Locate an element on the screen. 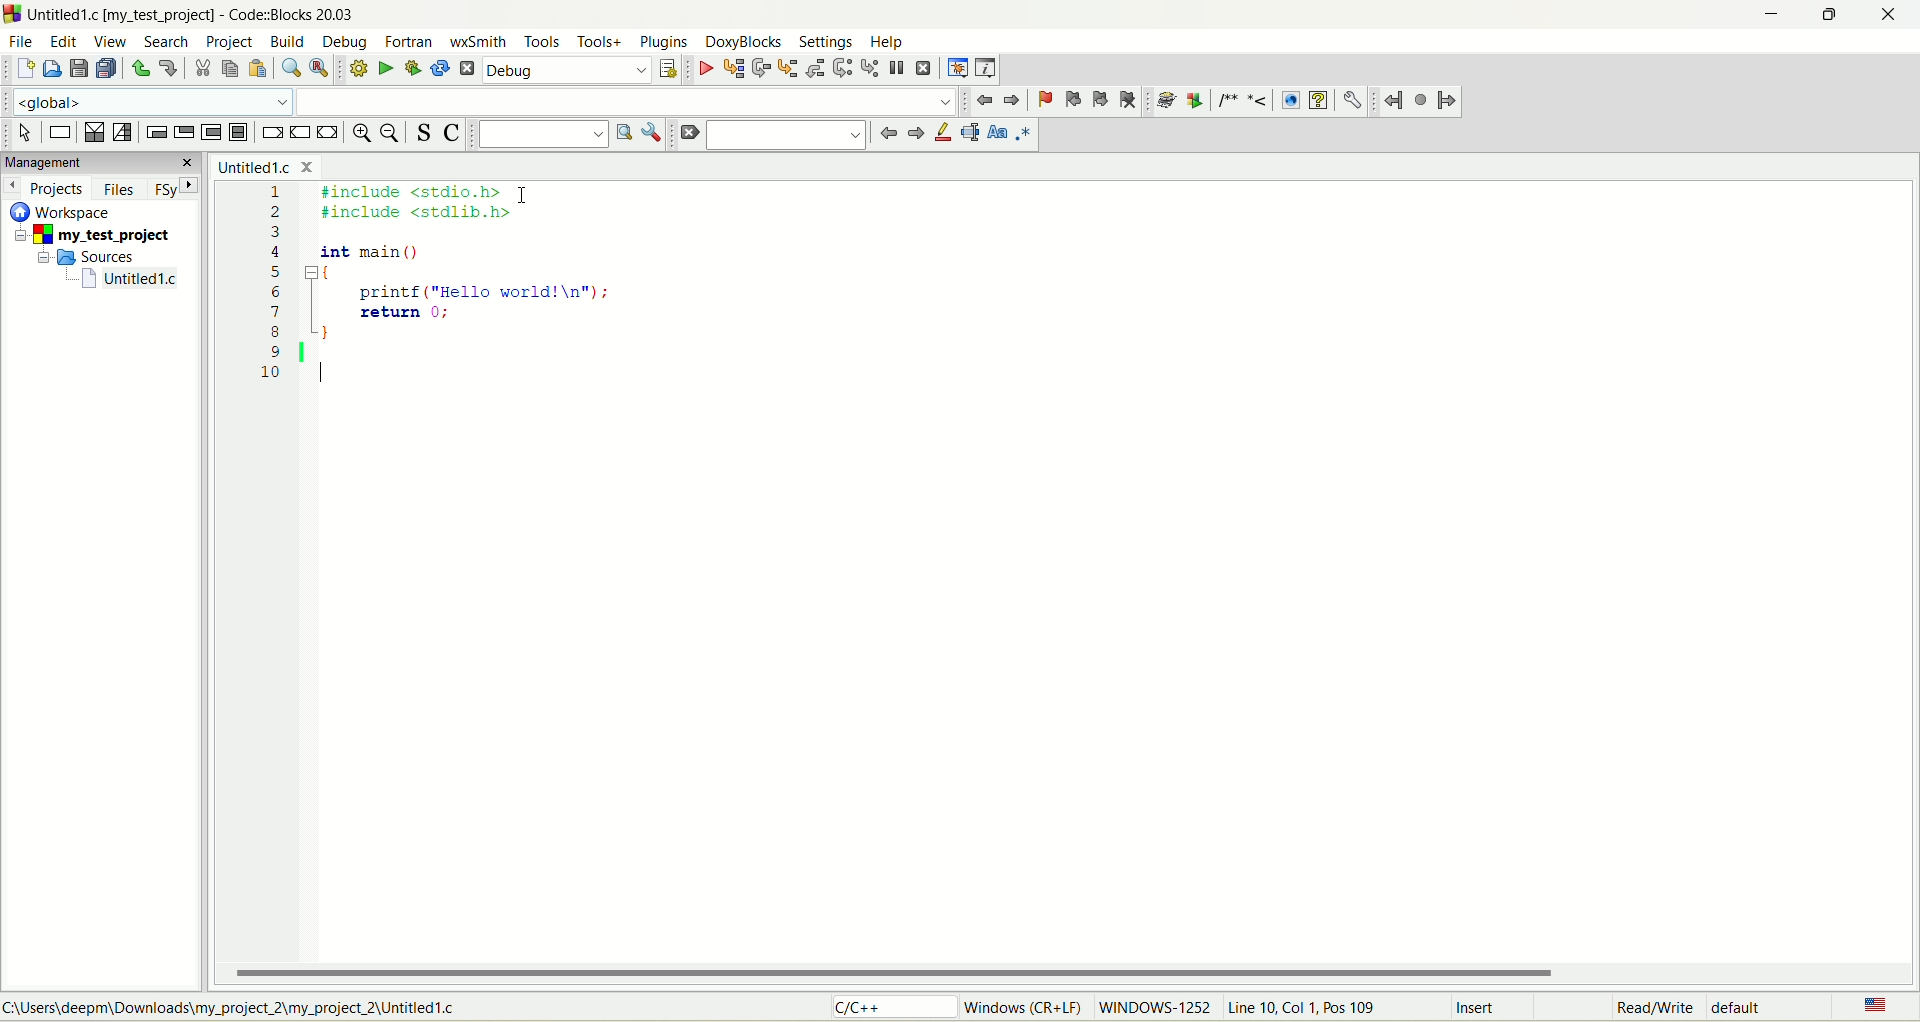 The width and height of the screenshot is (1920, 1022). next bookmark is located at coordinates (1102, 101).